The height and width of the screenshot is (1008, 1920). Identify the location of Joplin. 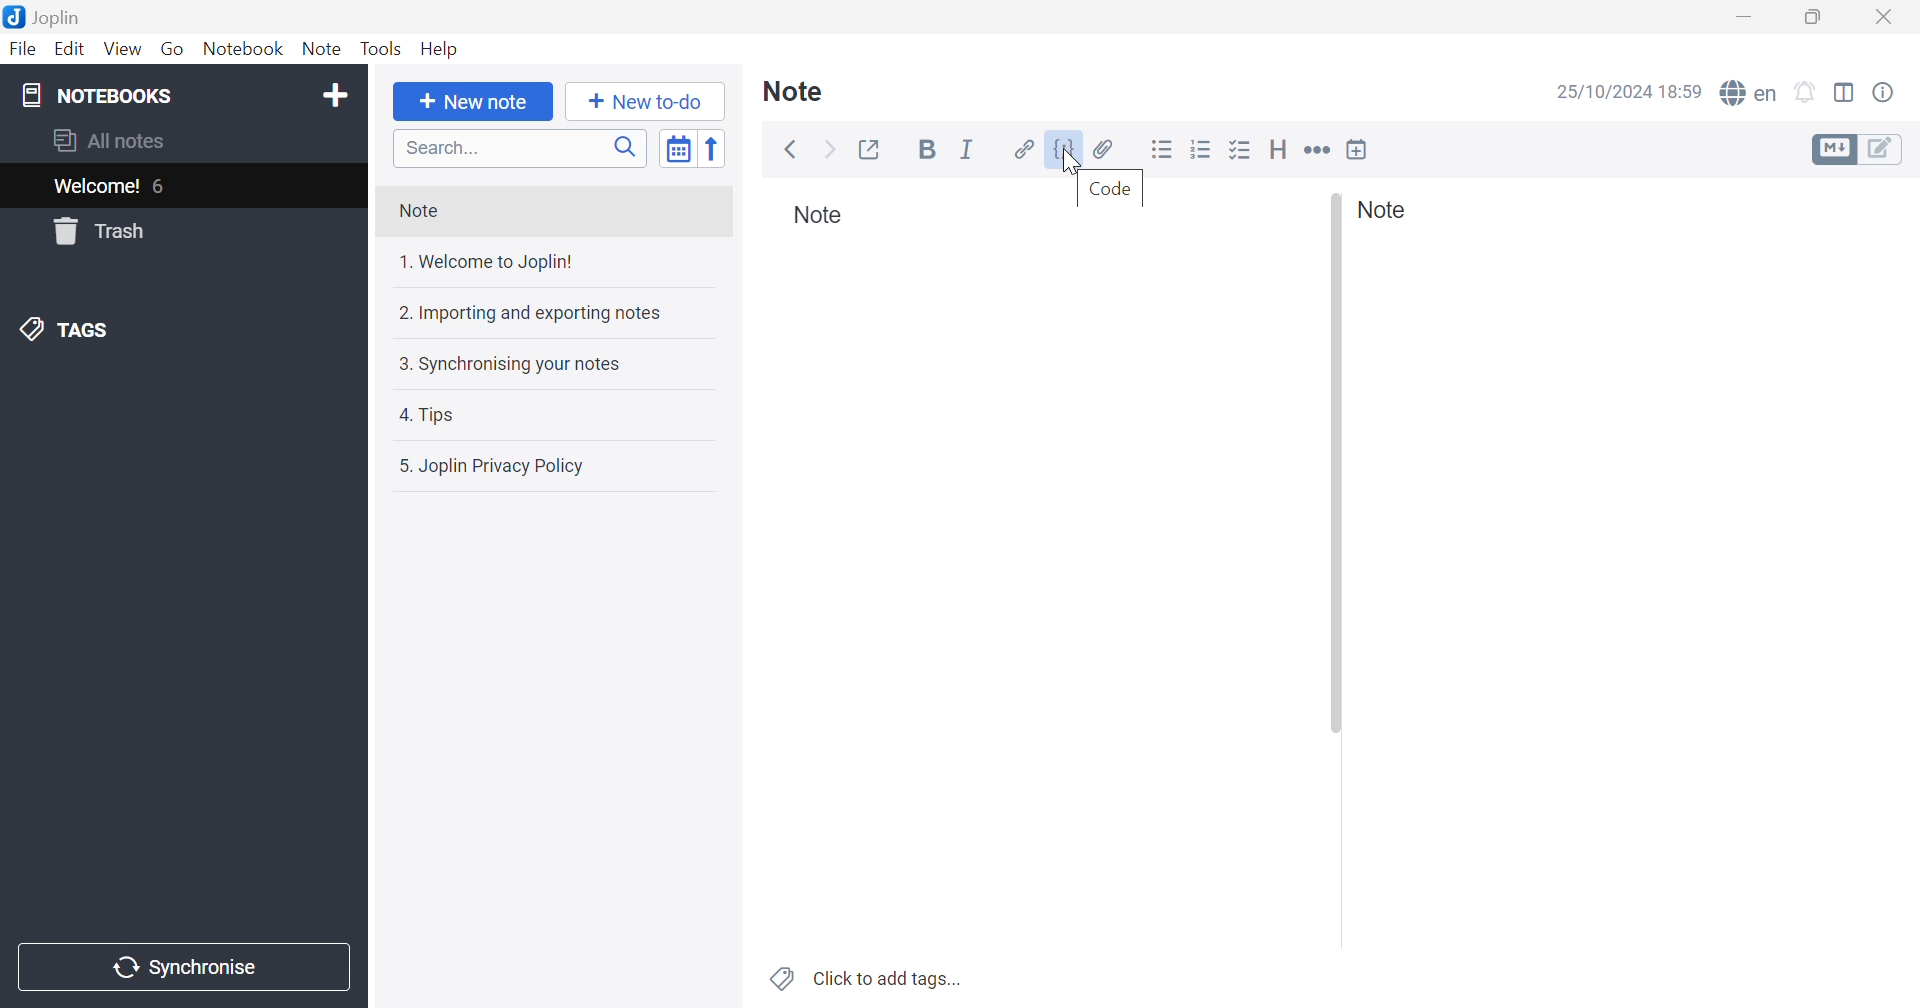
(42, 17).